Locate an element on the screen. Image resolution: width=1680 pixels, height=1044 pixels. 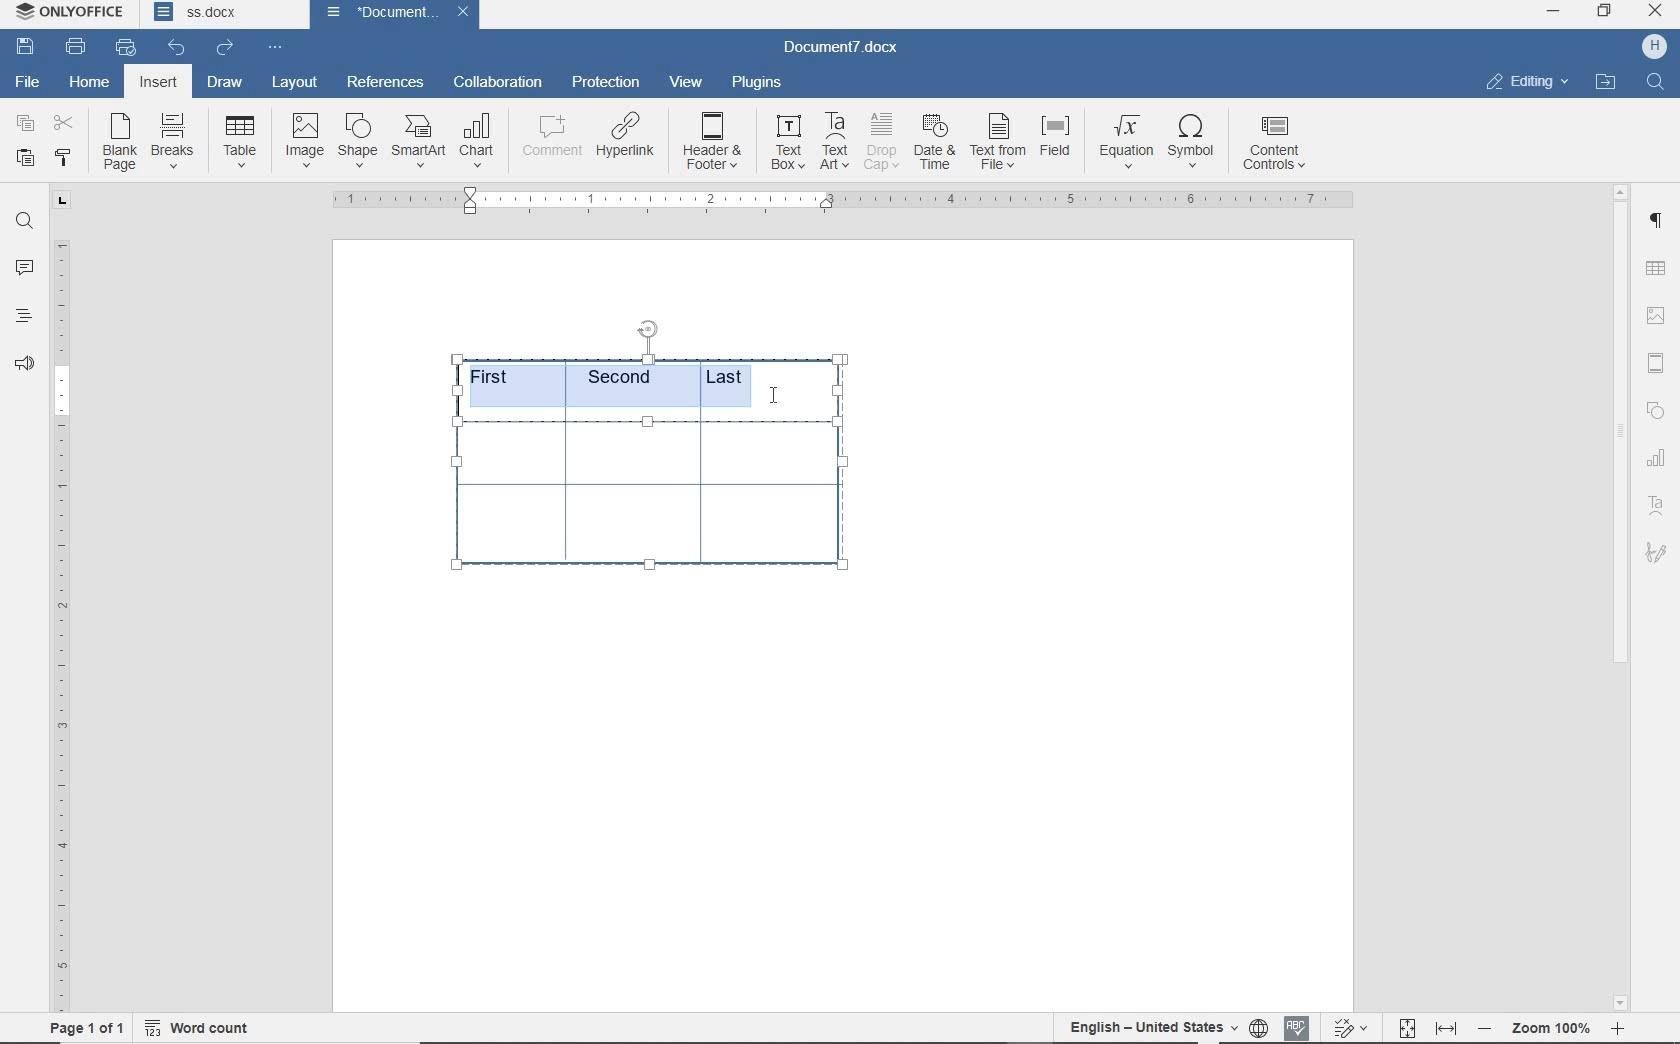
text from file is located at coordinates (998, 140).